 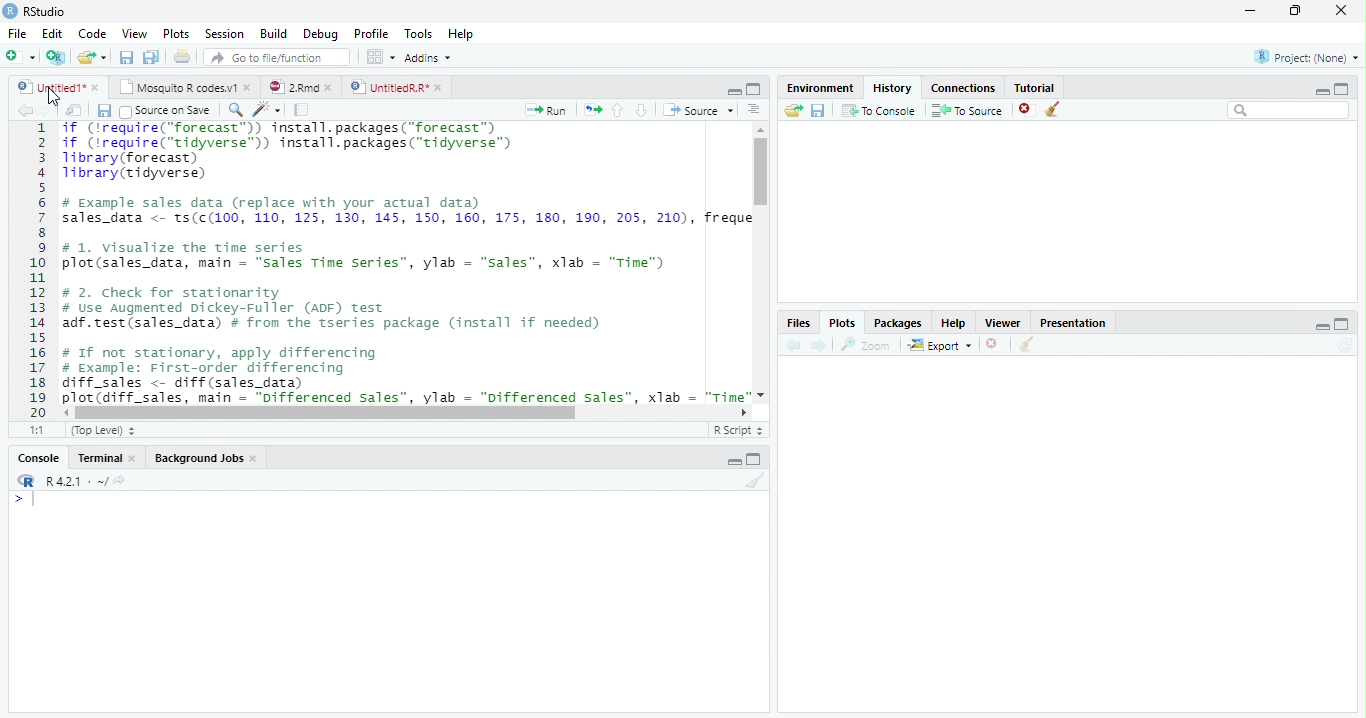 What do you see at coordinates (22, 111) in the screenshot?
I see `Previous` at bounding box center [22, 111].